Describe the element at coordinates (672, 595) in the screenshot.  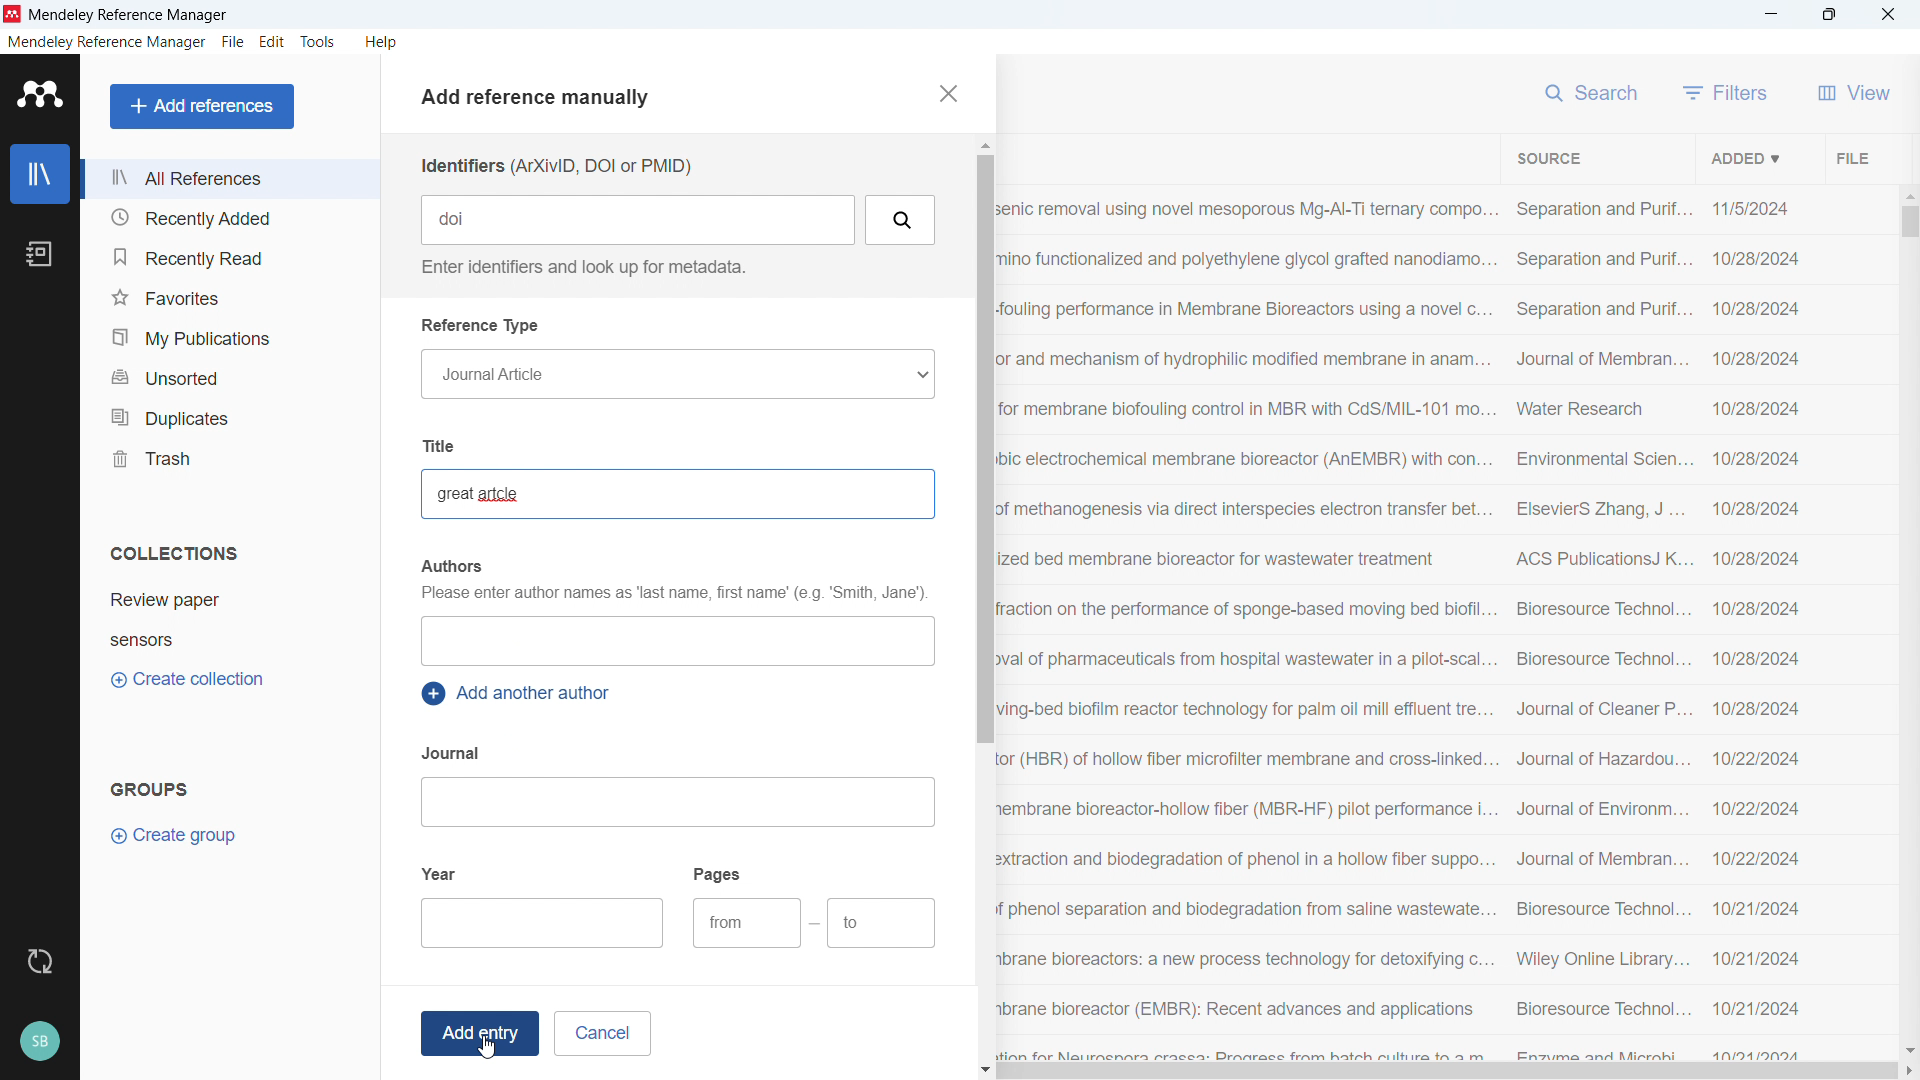
I see `Please enter author names as 'last name first name'` at that location.